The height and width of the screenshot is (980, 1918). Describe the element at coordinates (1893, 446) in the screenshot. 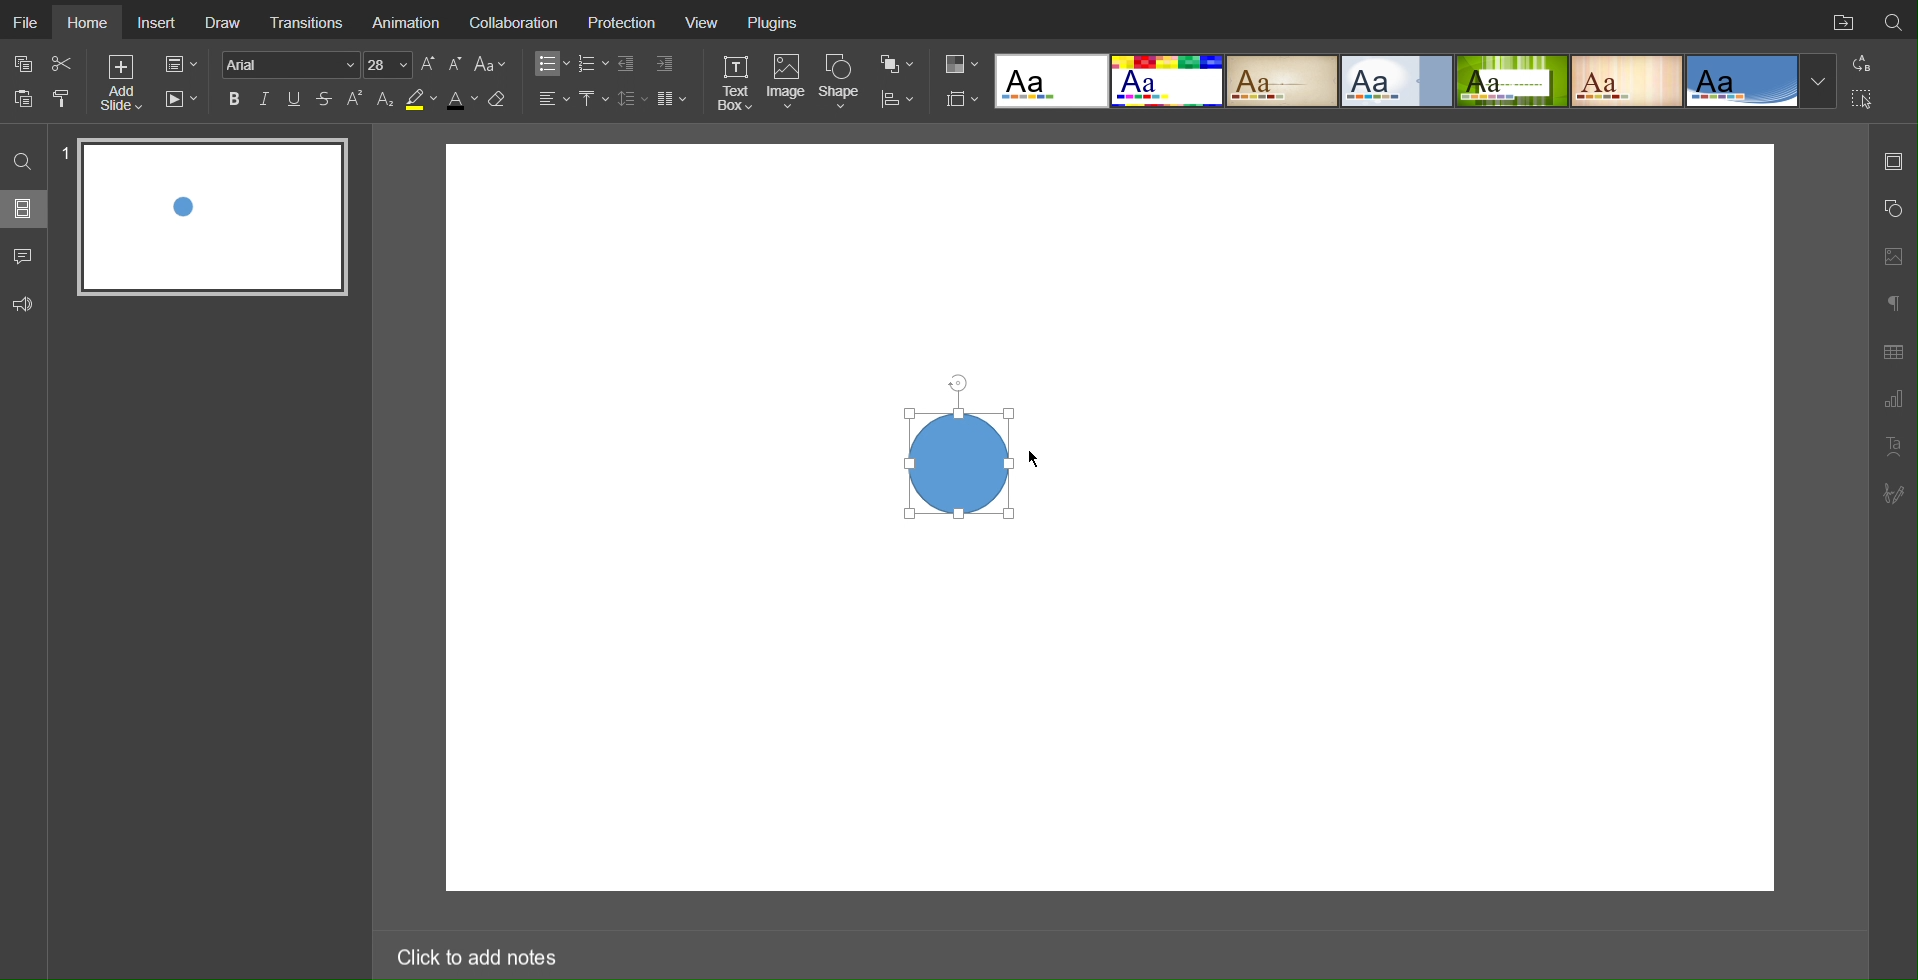

I see `Text Art` at that location.